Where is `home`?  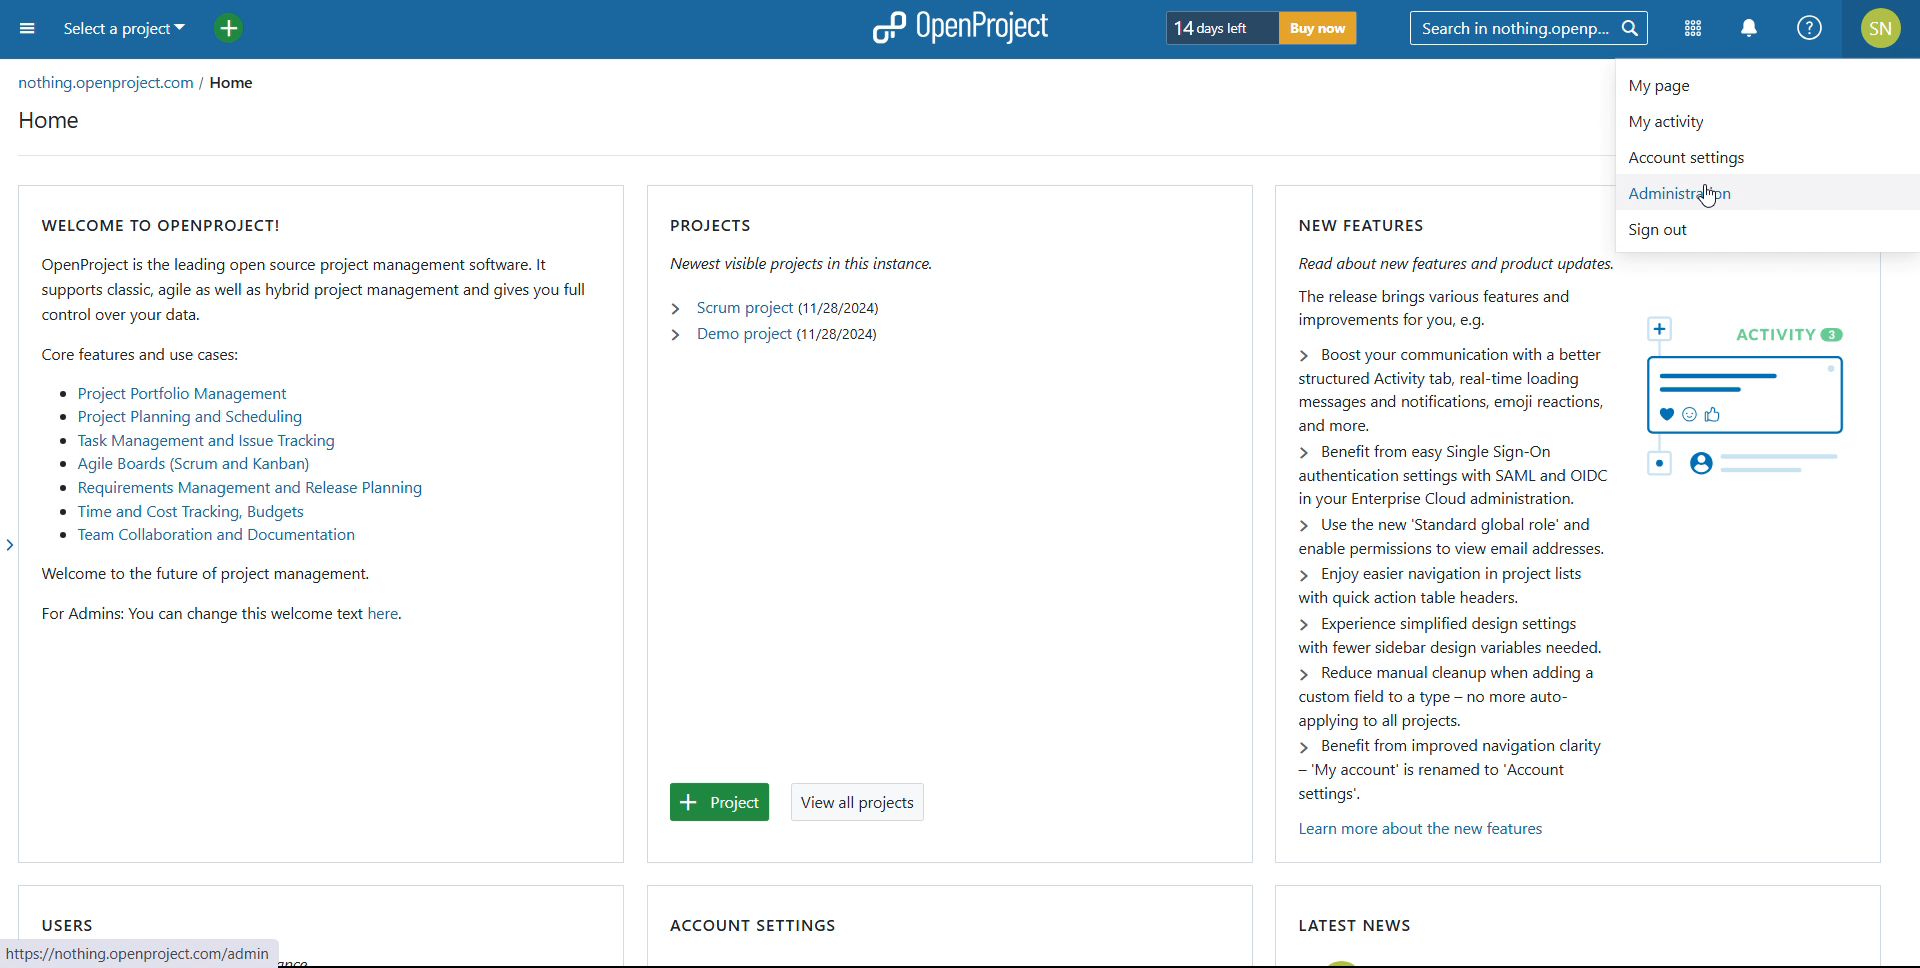 home is located at coordinates (49, 120).